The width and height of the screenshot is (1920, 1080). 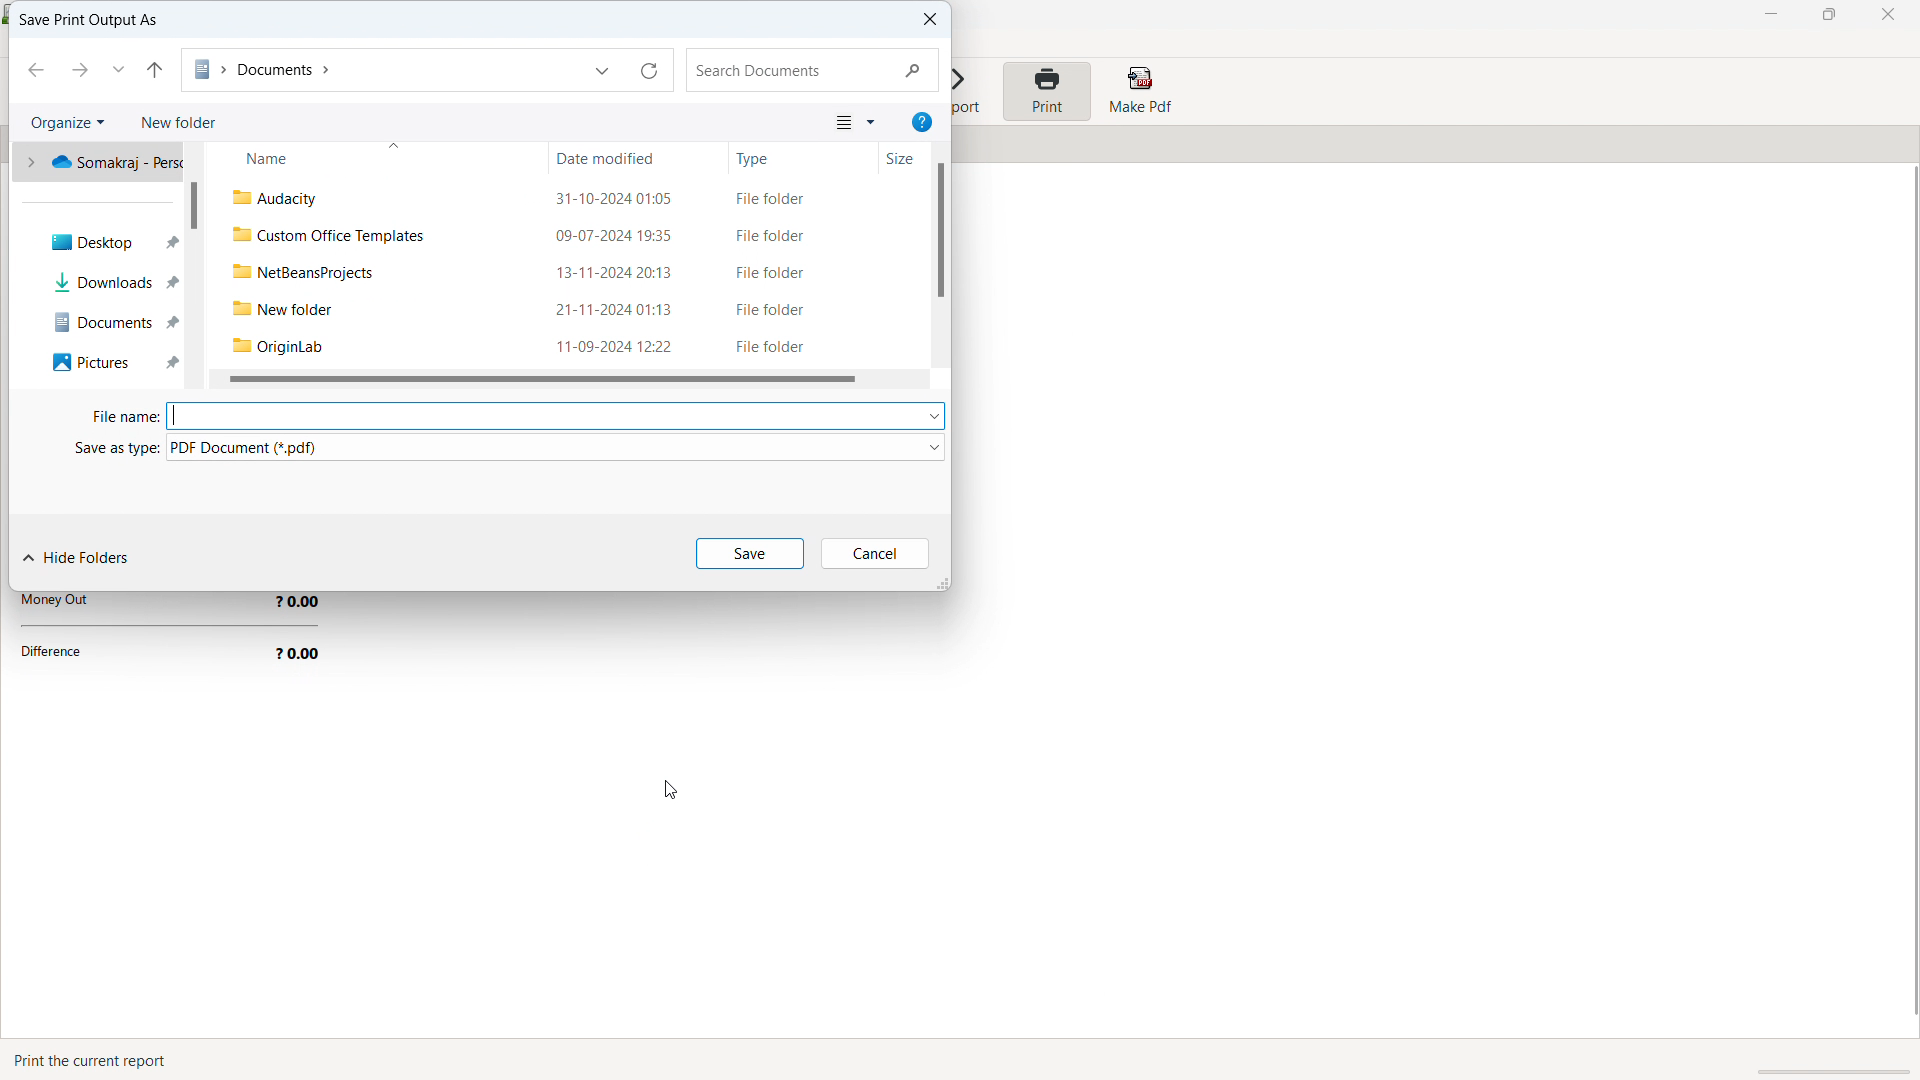 What do you see at coordinates (941, 582) in the screenshot?
I see `resize` at bounding box center [941, 582].